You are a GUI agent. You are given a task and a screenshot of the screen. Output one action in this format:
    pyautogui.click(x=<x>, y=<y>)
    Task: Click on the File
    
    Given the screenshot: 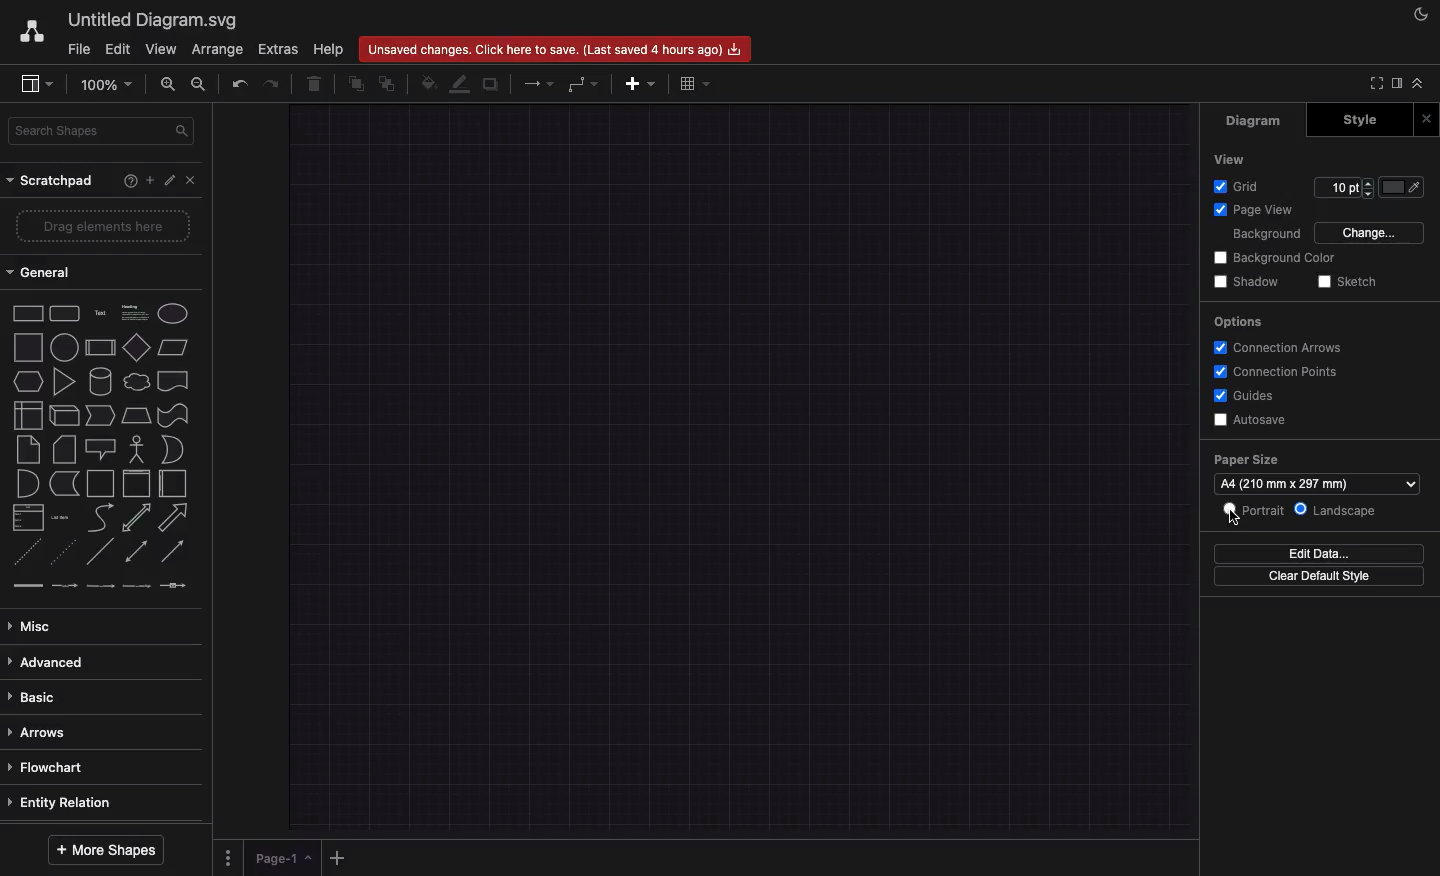 What is the action you would take?
    pyautogui.click(x=78, y=50)
    